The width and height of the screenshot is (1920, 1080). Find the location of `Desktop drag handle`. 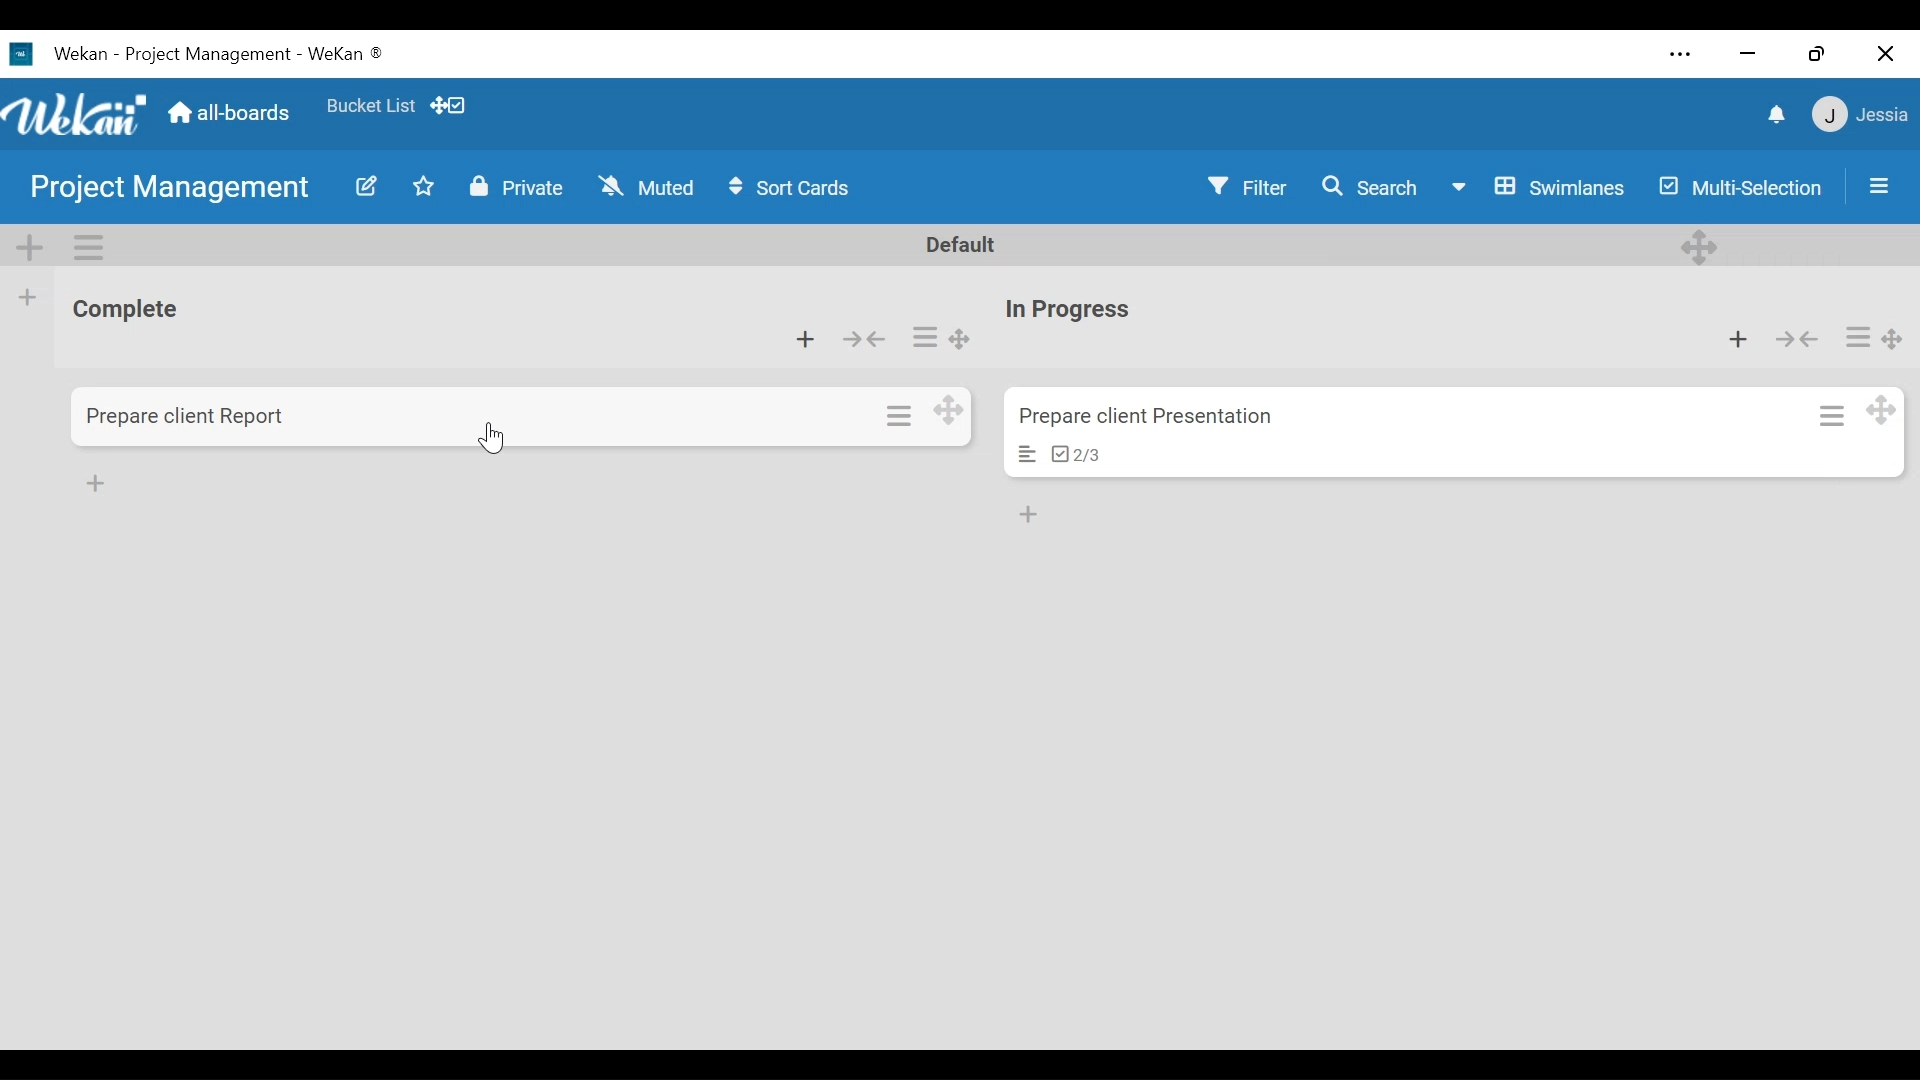

Desktop drag handle is located at coordinates (958, 339).